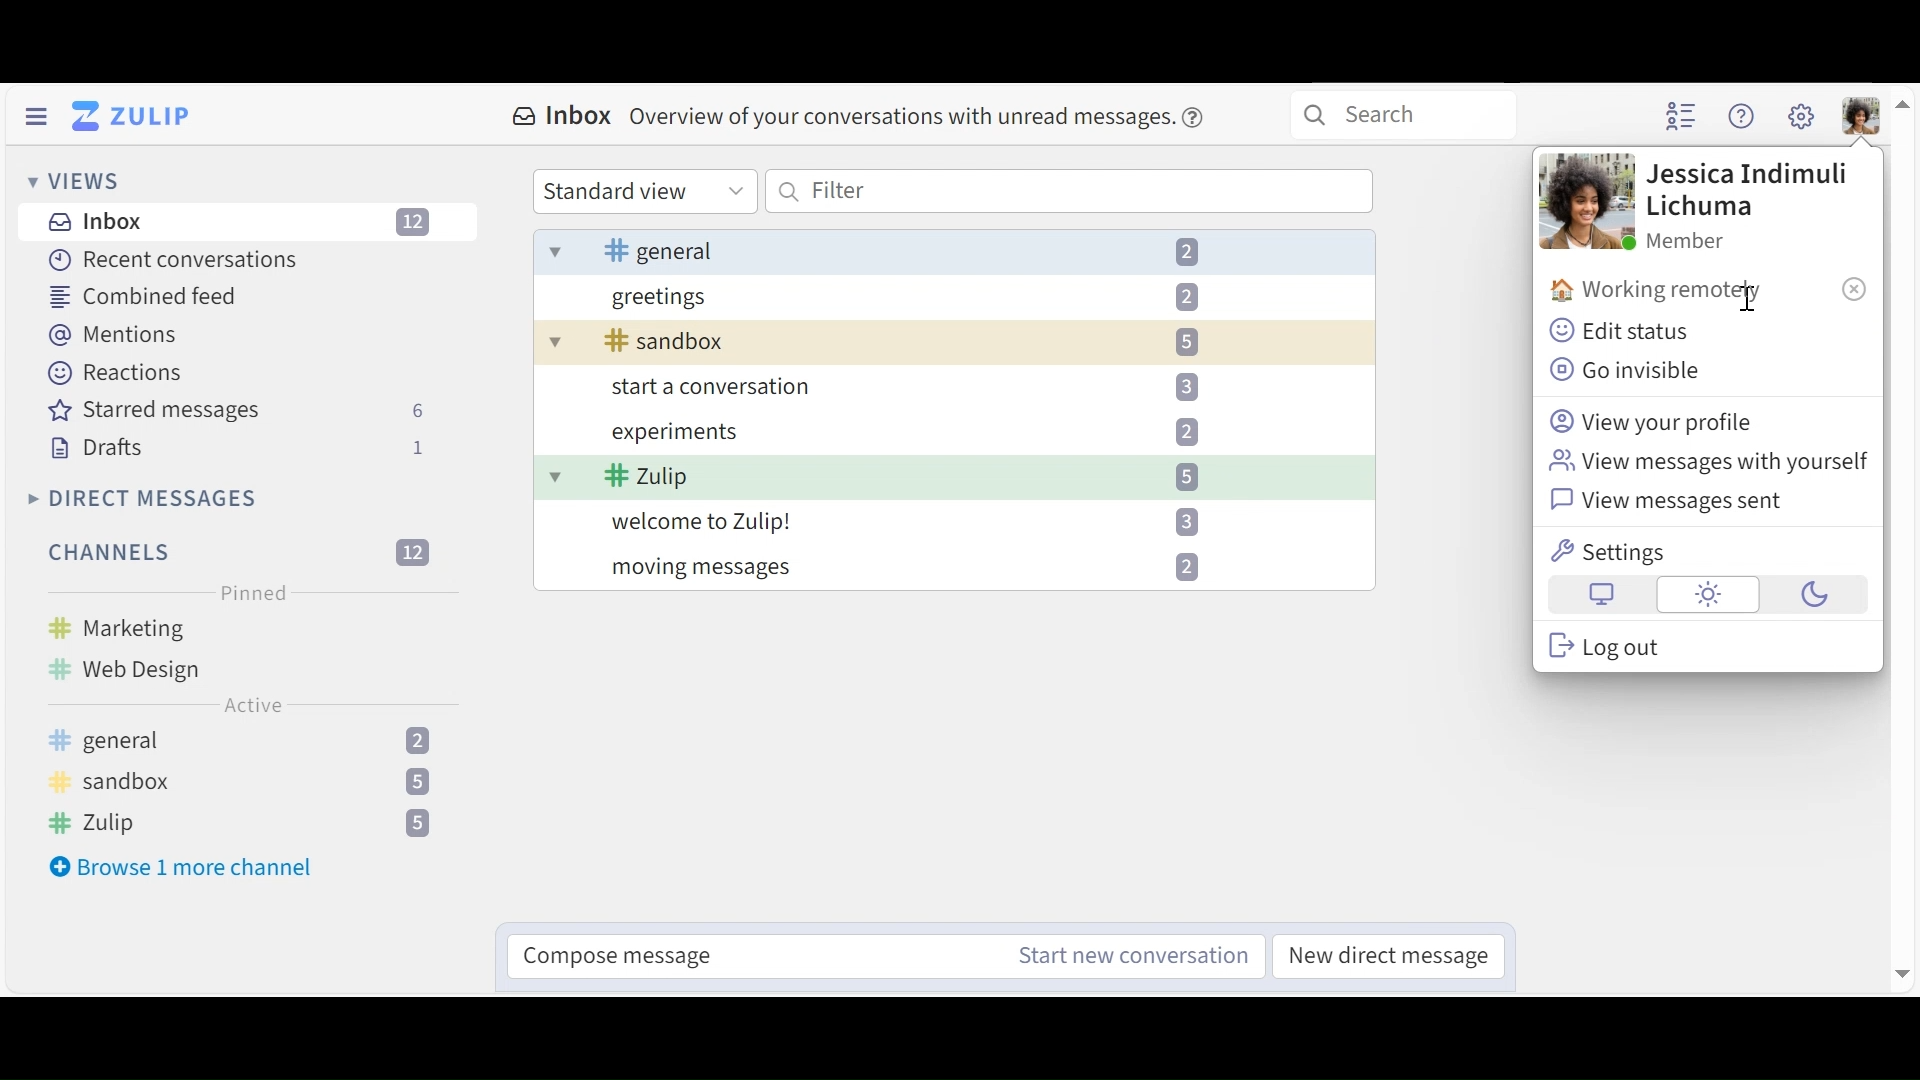 The image size is (1920, 1080). Describe the element at coordinates (70, 181) in the screenshot. I see `Views` at that location.